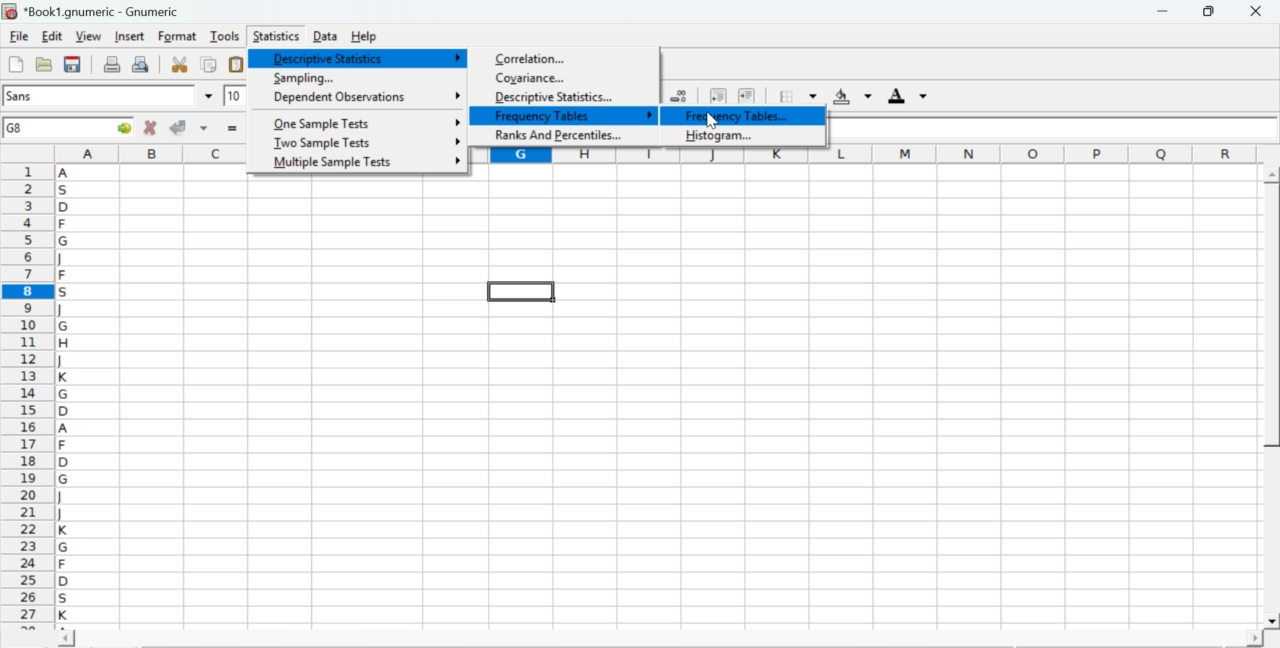  Describe the element at coordinates (458, 93) in the screenshot. I see `more` at that location.